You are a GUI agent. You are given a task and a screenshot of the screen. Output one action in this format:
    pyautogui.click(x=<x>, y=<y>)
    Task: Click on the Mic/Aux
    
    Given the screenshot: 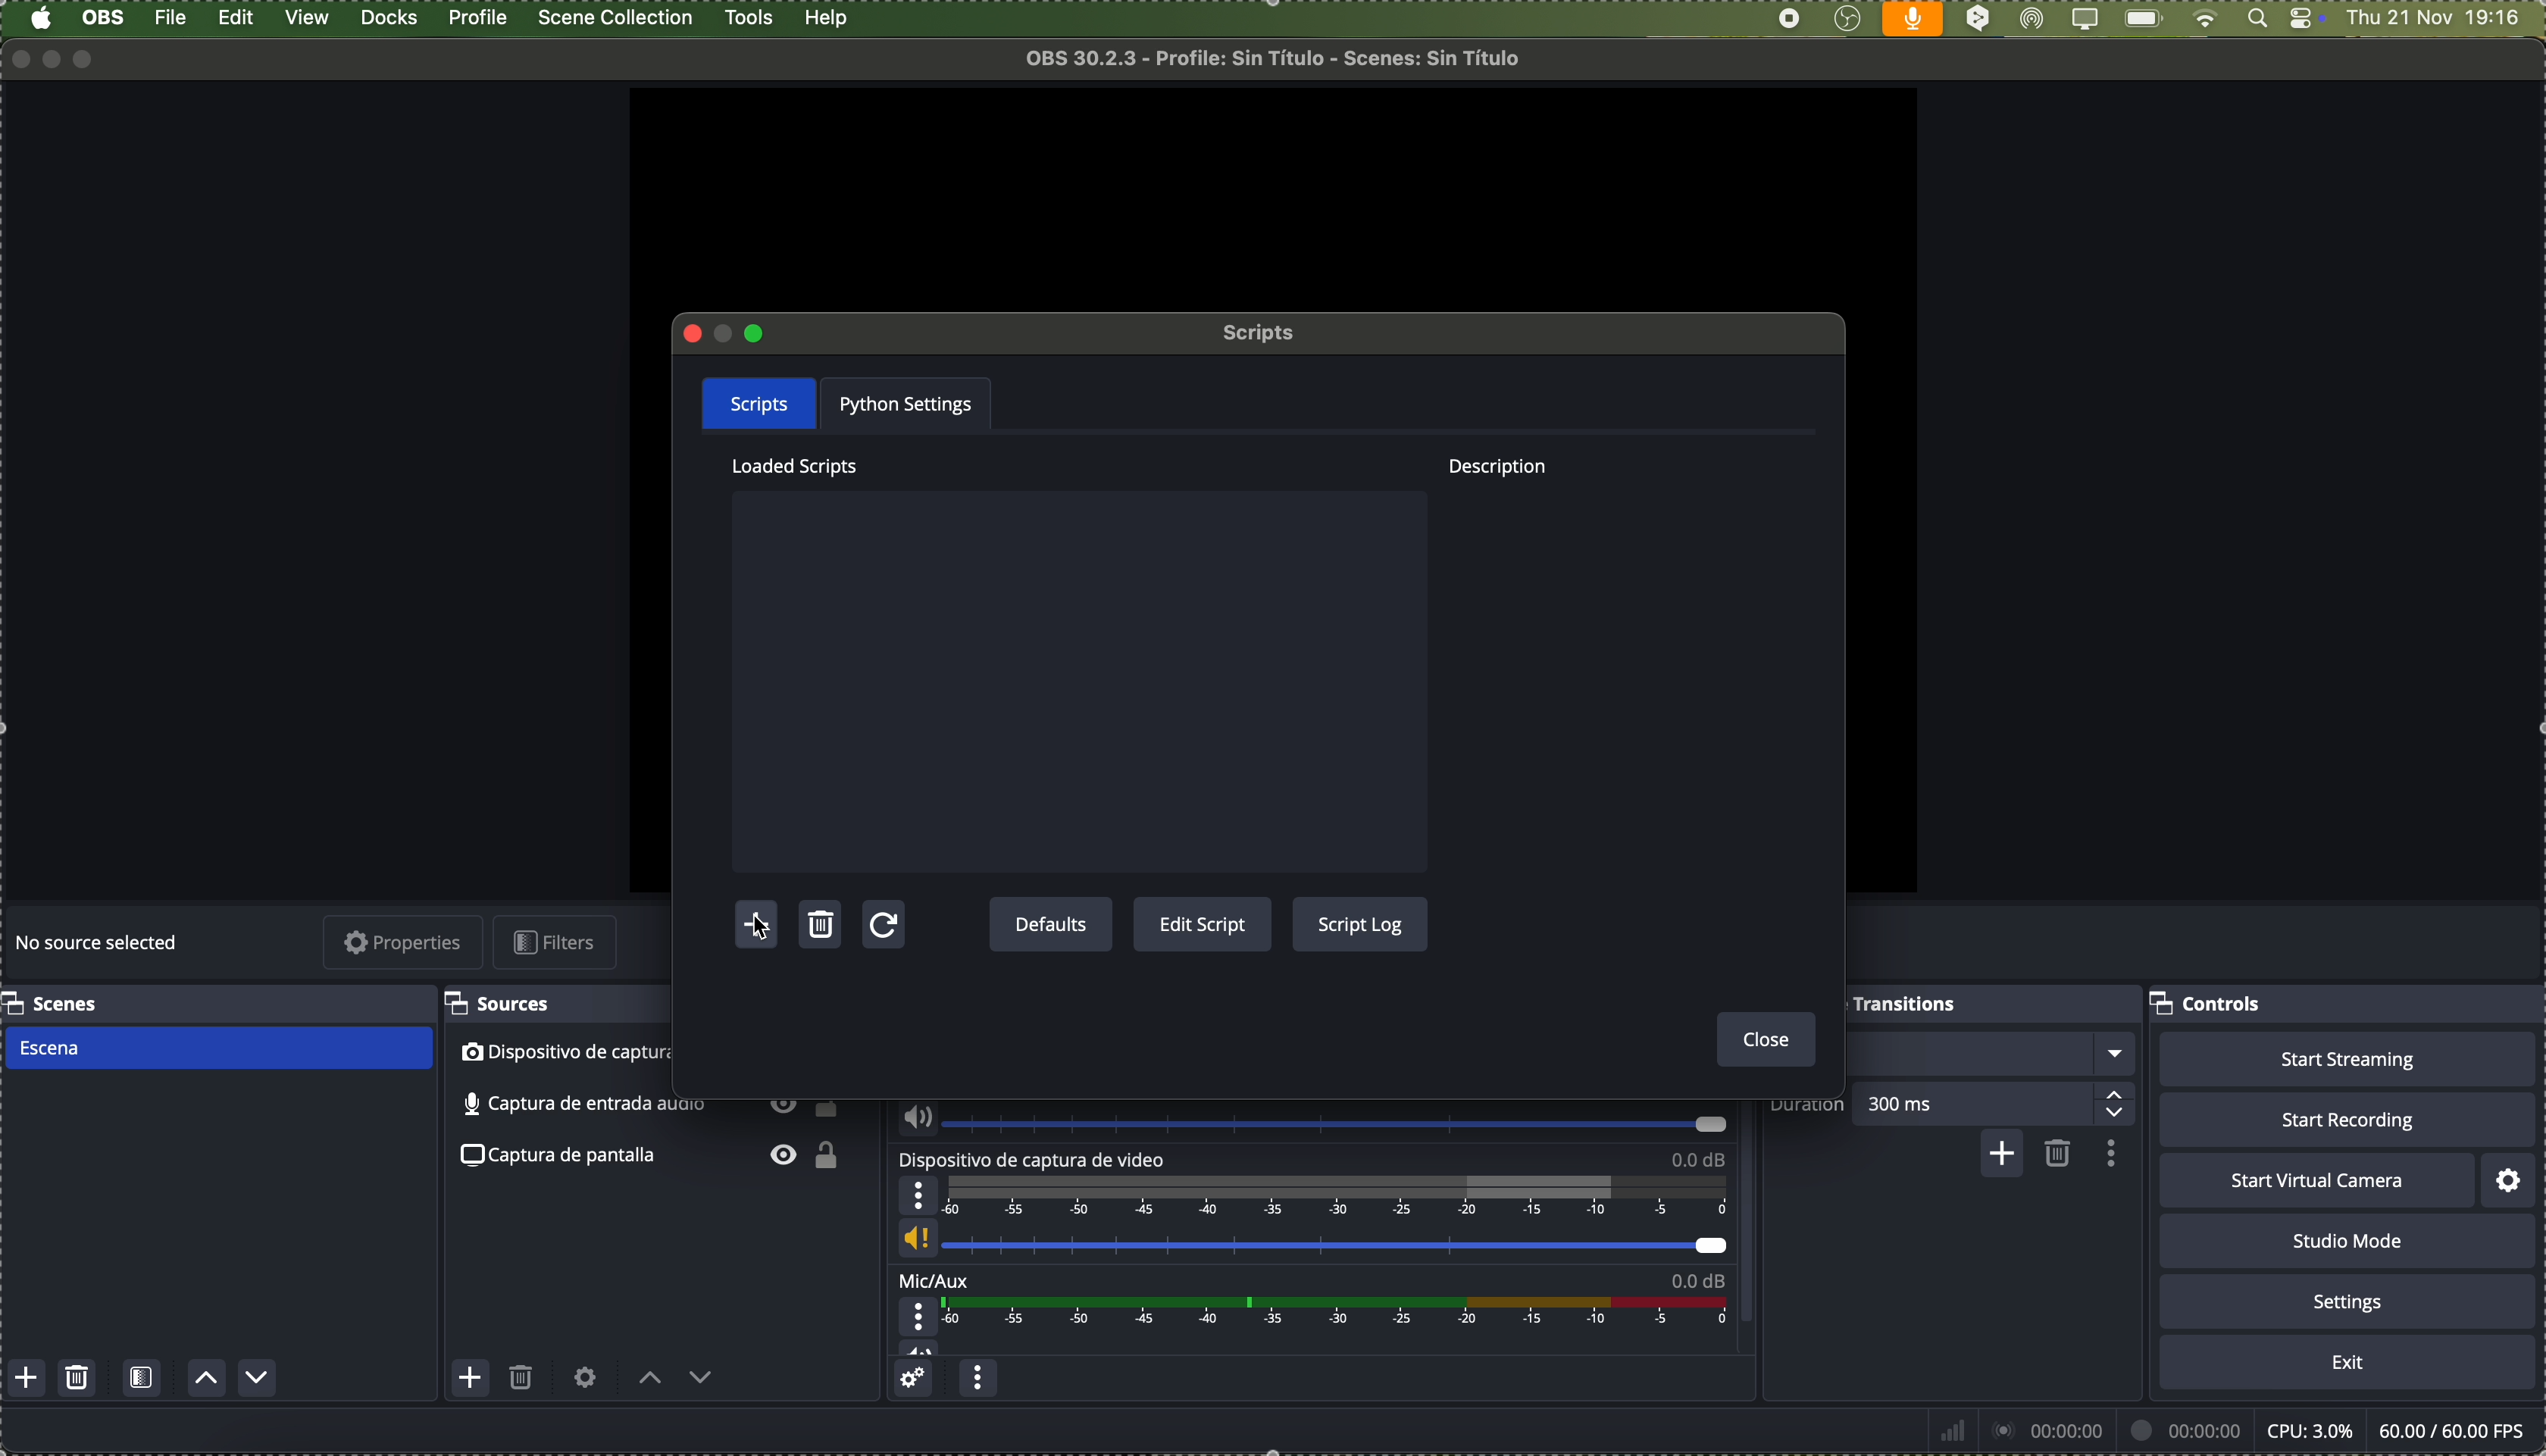 What is the action you would take?
    pyautogui.click(x=1306, y=1314)
    